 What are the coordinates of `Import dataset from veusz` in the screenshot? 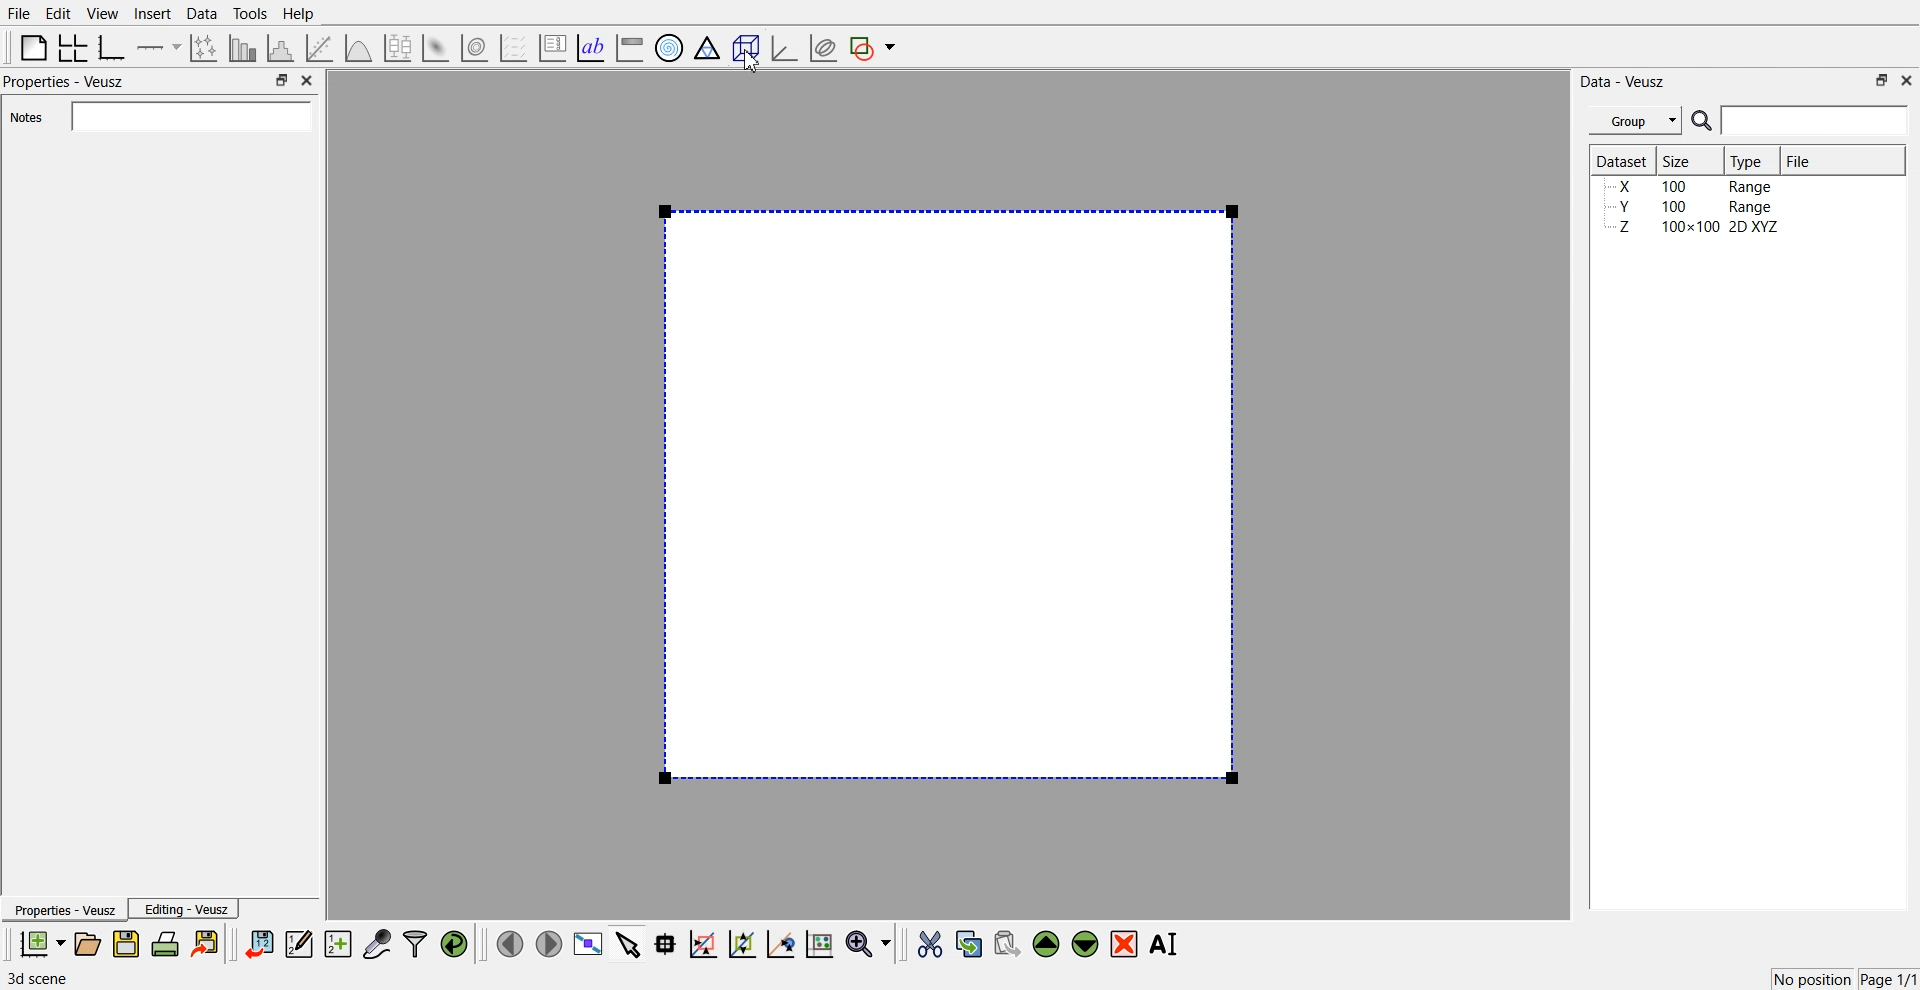 It's located at (259, 943).